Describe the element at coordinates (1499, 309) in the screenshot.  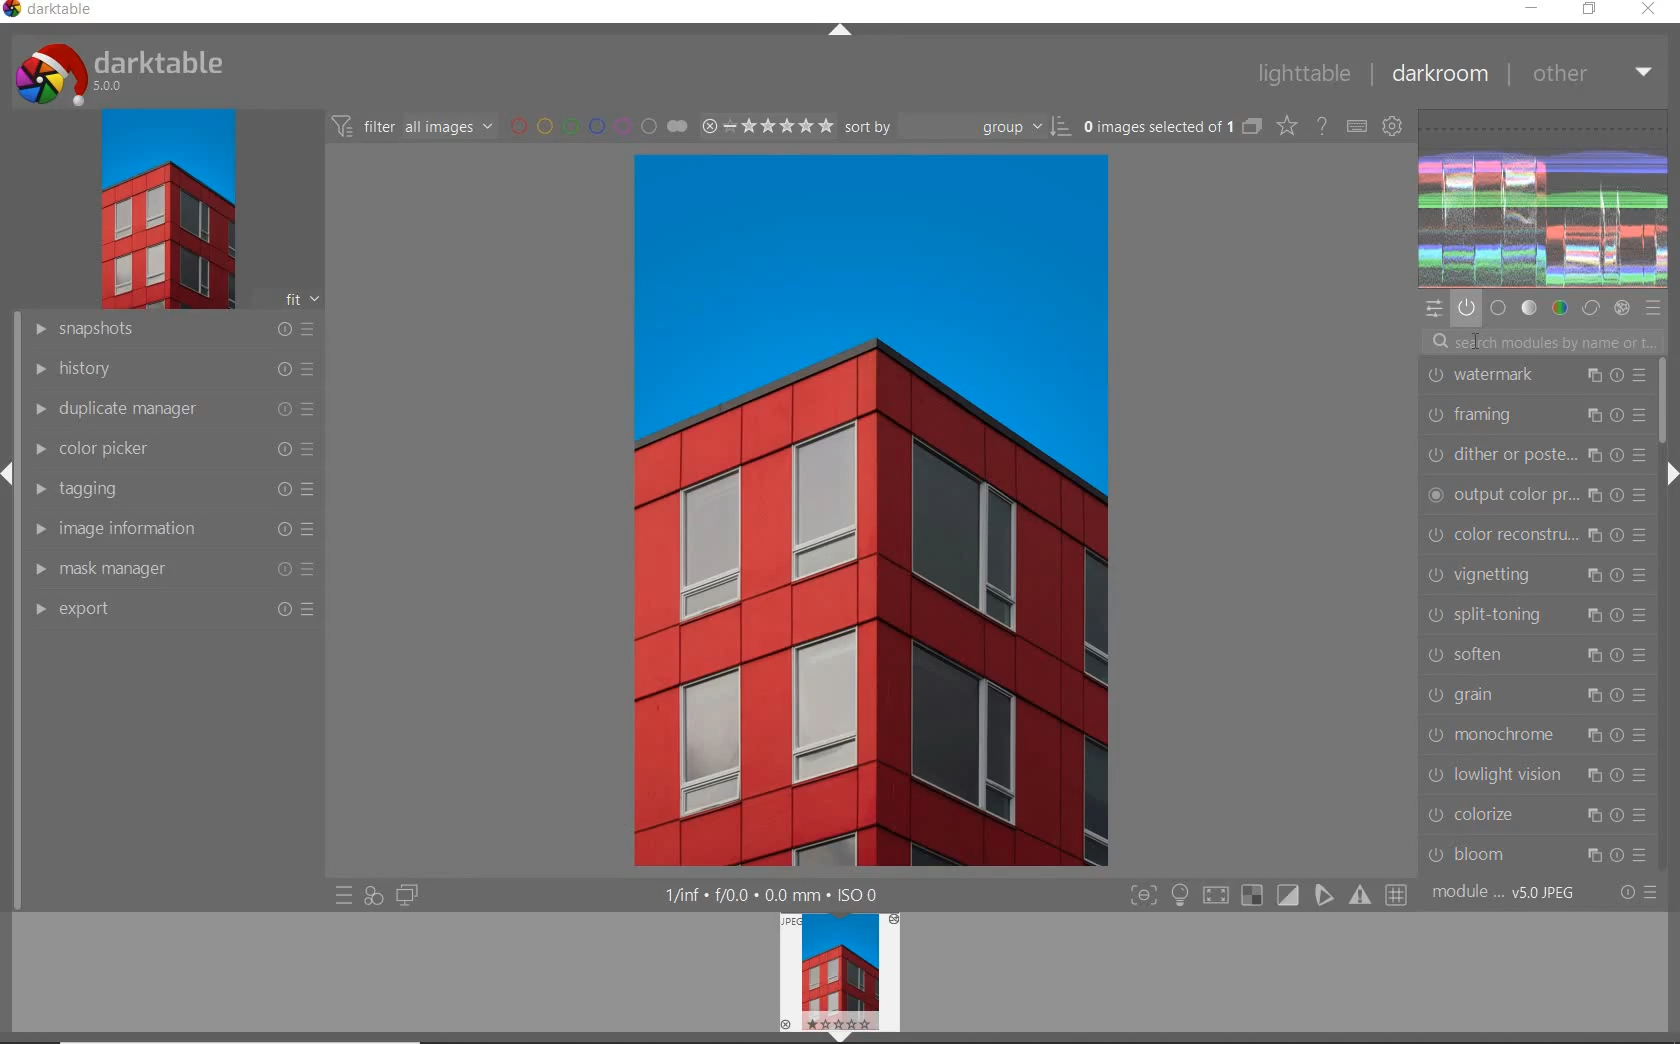
I see `base` at that location.